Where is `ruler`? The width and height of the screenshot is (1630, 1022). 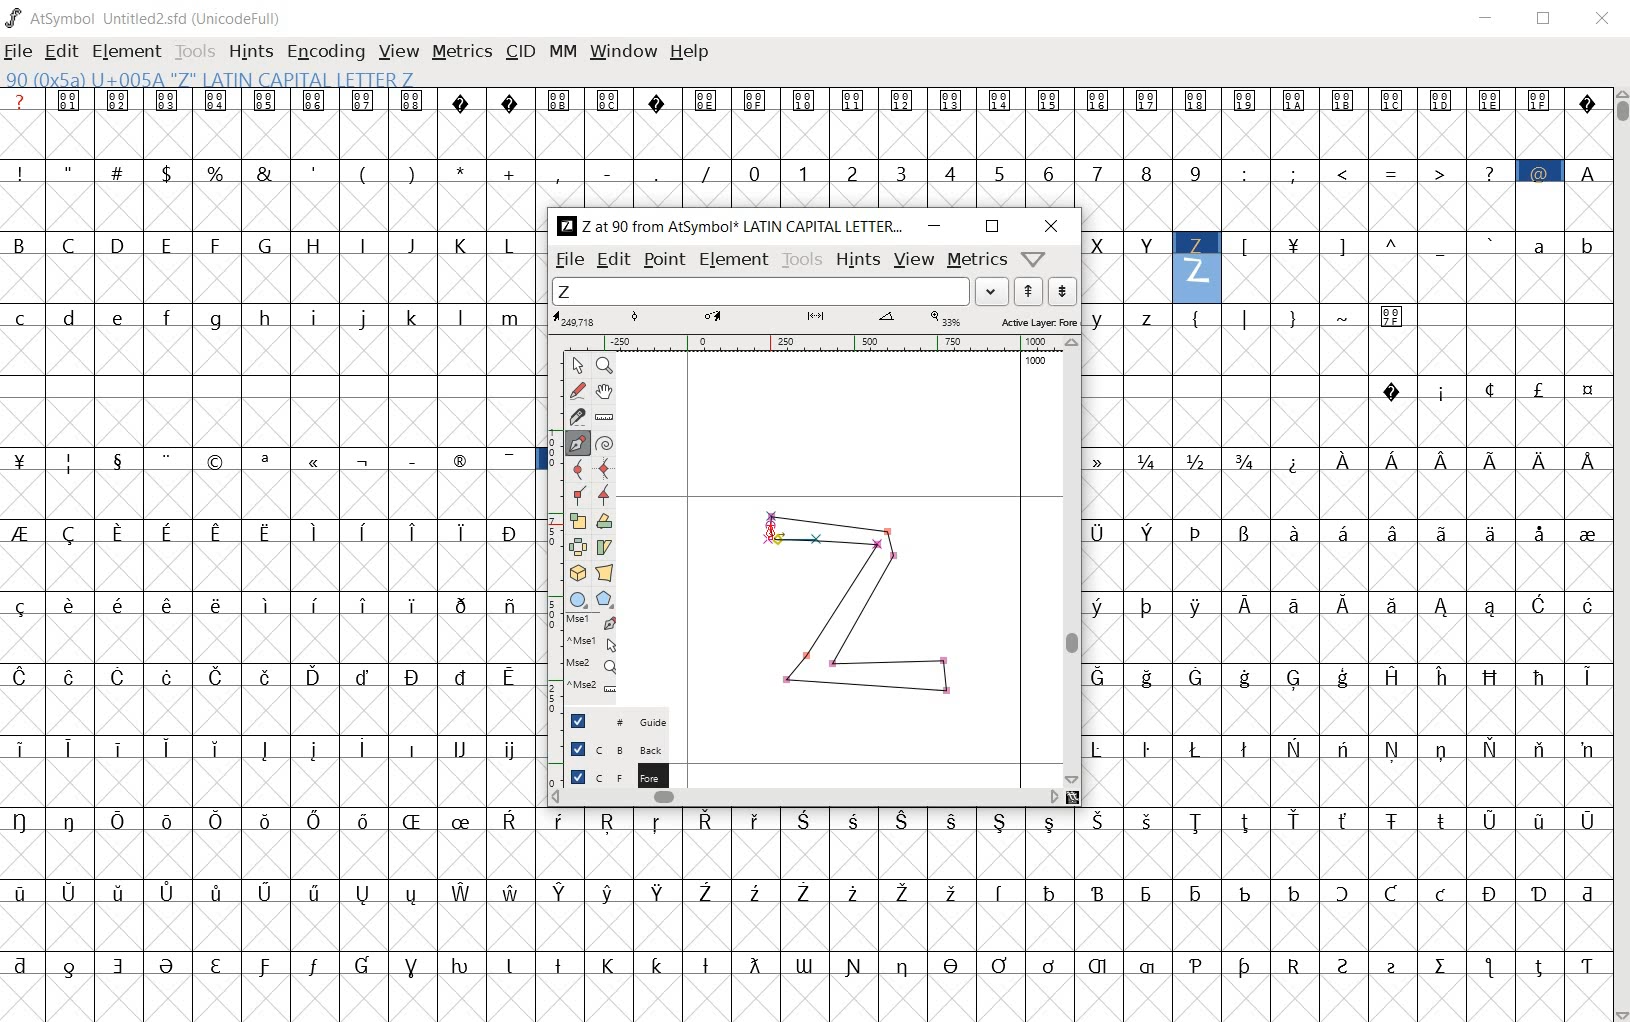
ruler is located at coordinates (829, 342).